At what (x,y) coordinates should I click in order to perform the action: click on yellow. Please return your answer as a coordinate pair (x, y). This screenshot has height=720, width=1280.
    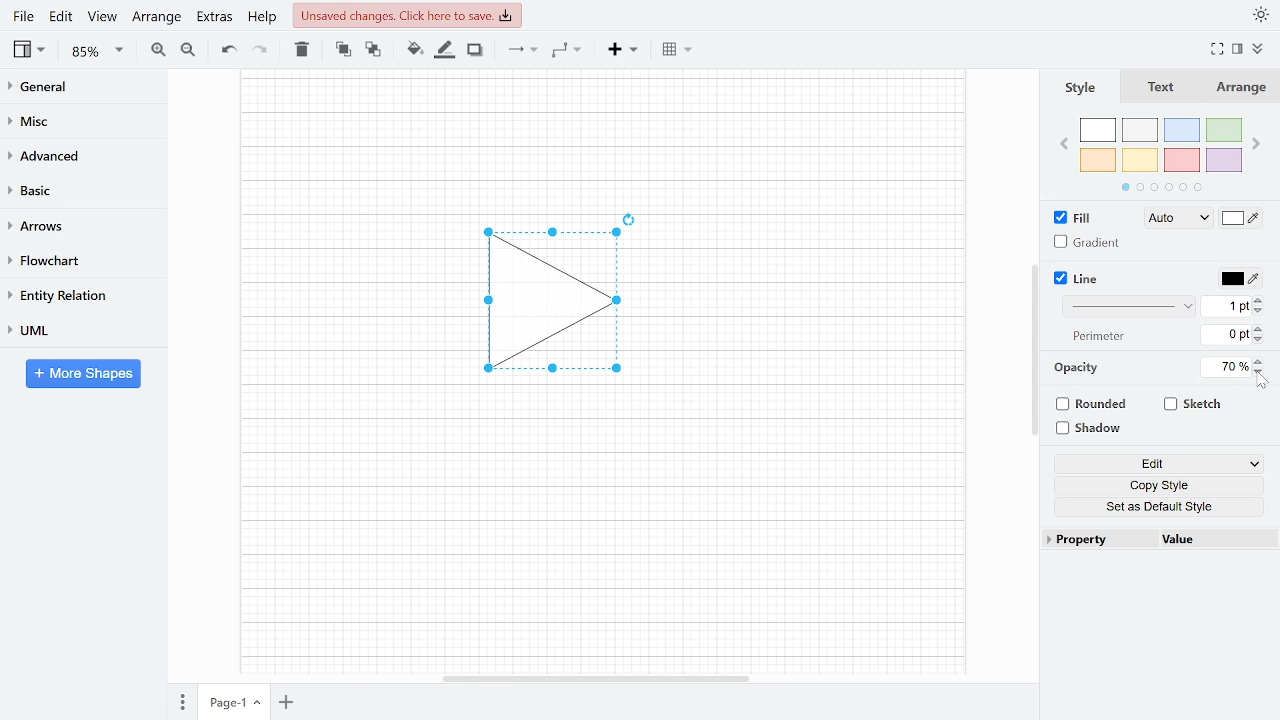
    Looking at the image, I should click on (1141, 159).